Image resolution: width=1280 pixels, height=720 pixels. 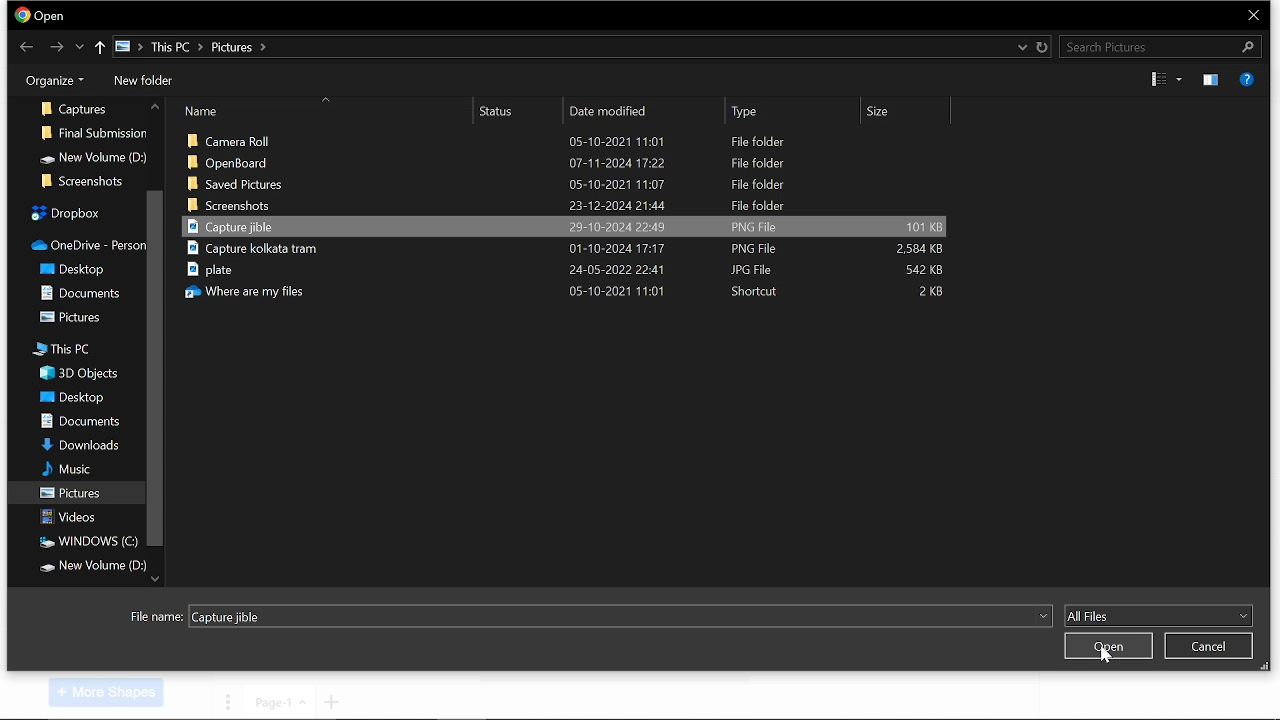 What do you see at coordinates (97, 128) in the screenshot?
I see `folders` at bounding box center [97, 128].